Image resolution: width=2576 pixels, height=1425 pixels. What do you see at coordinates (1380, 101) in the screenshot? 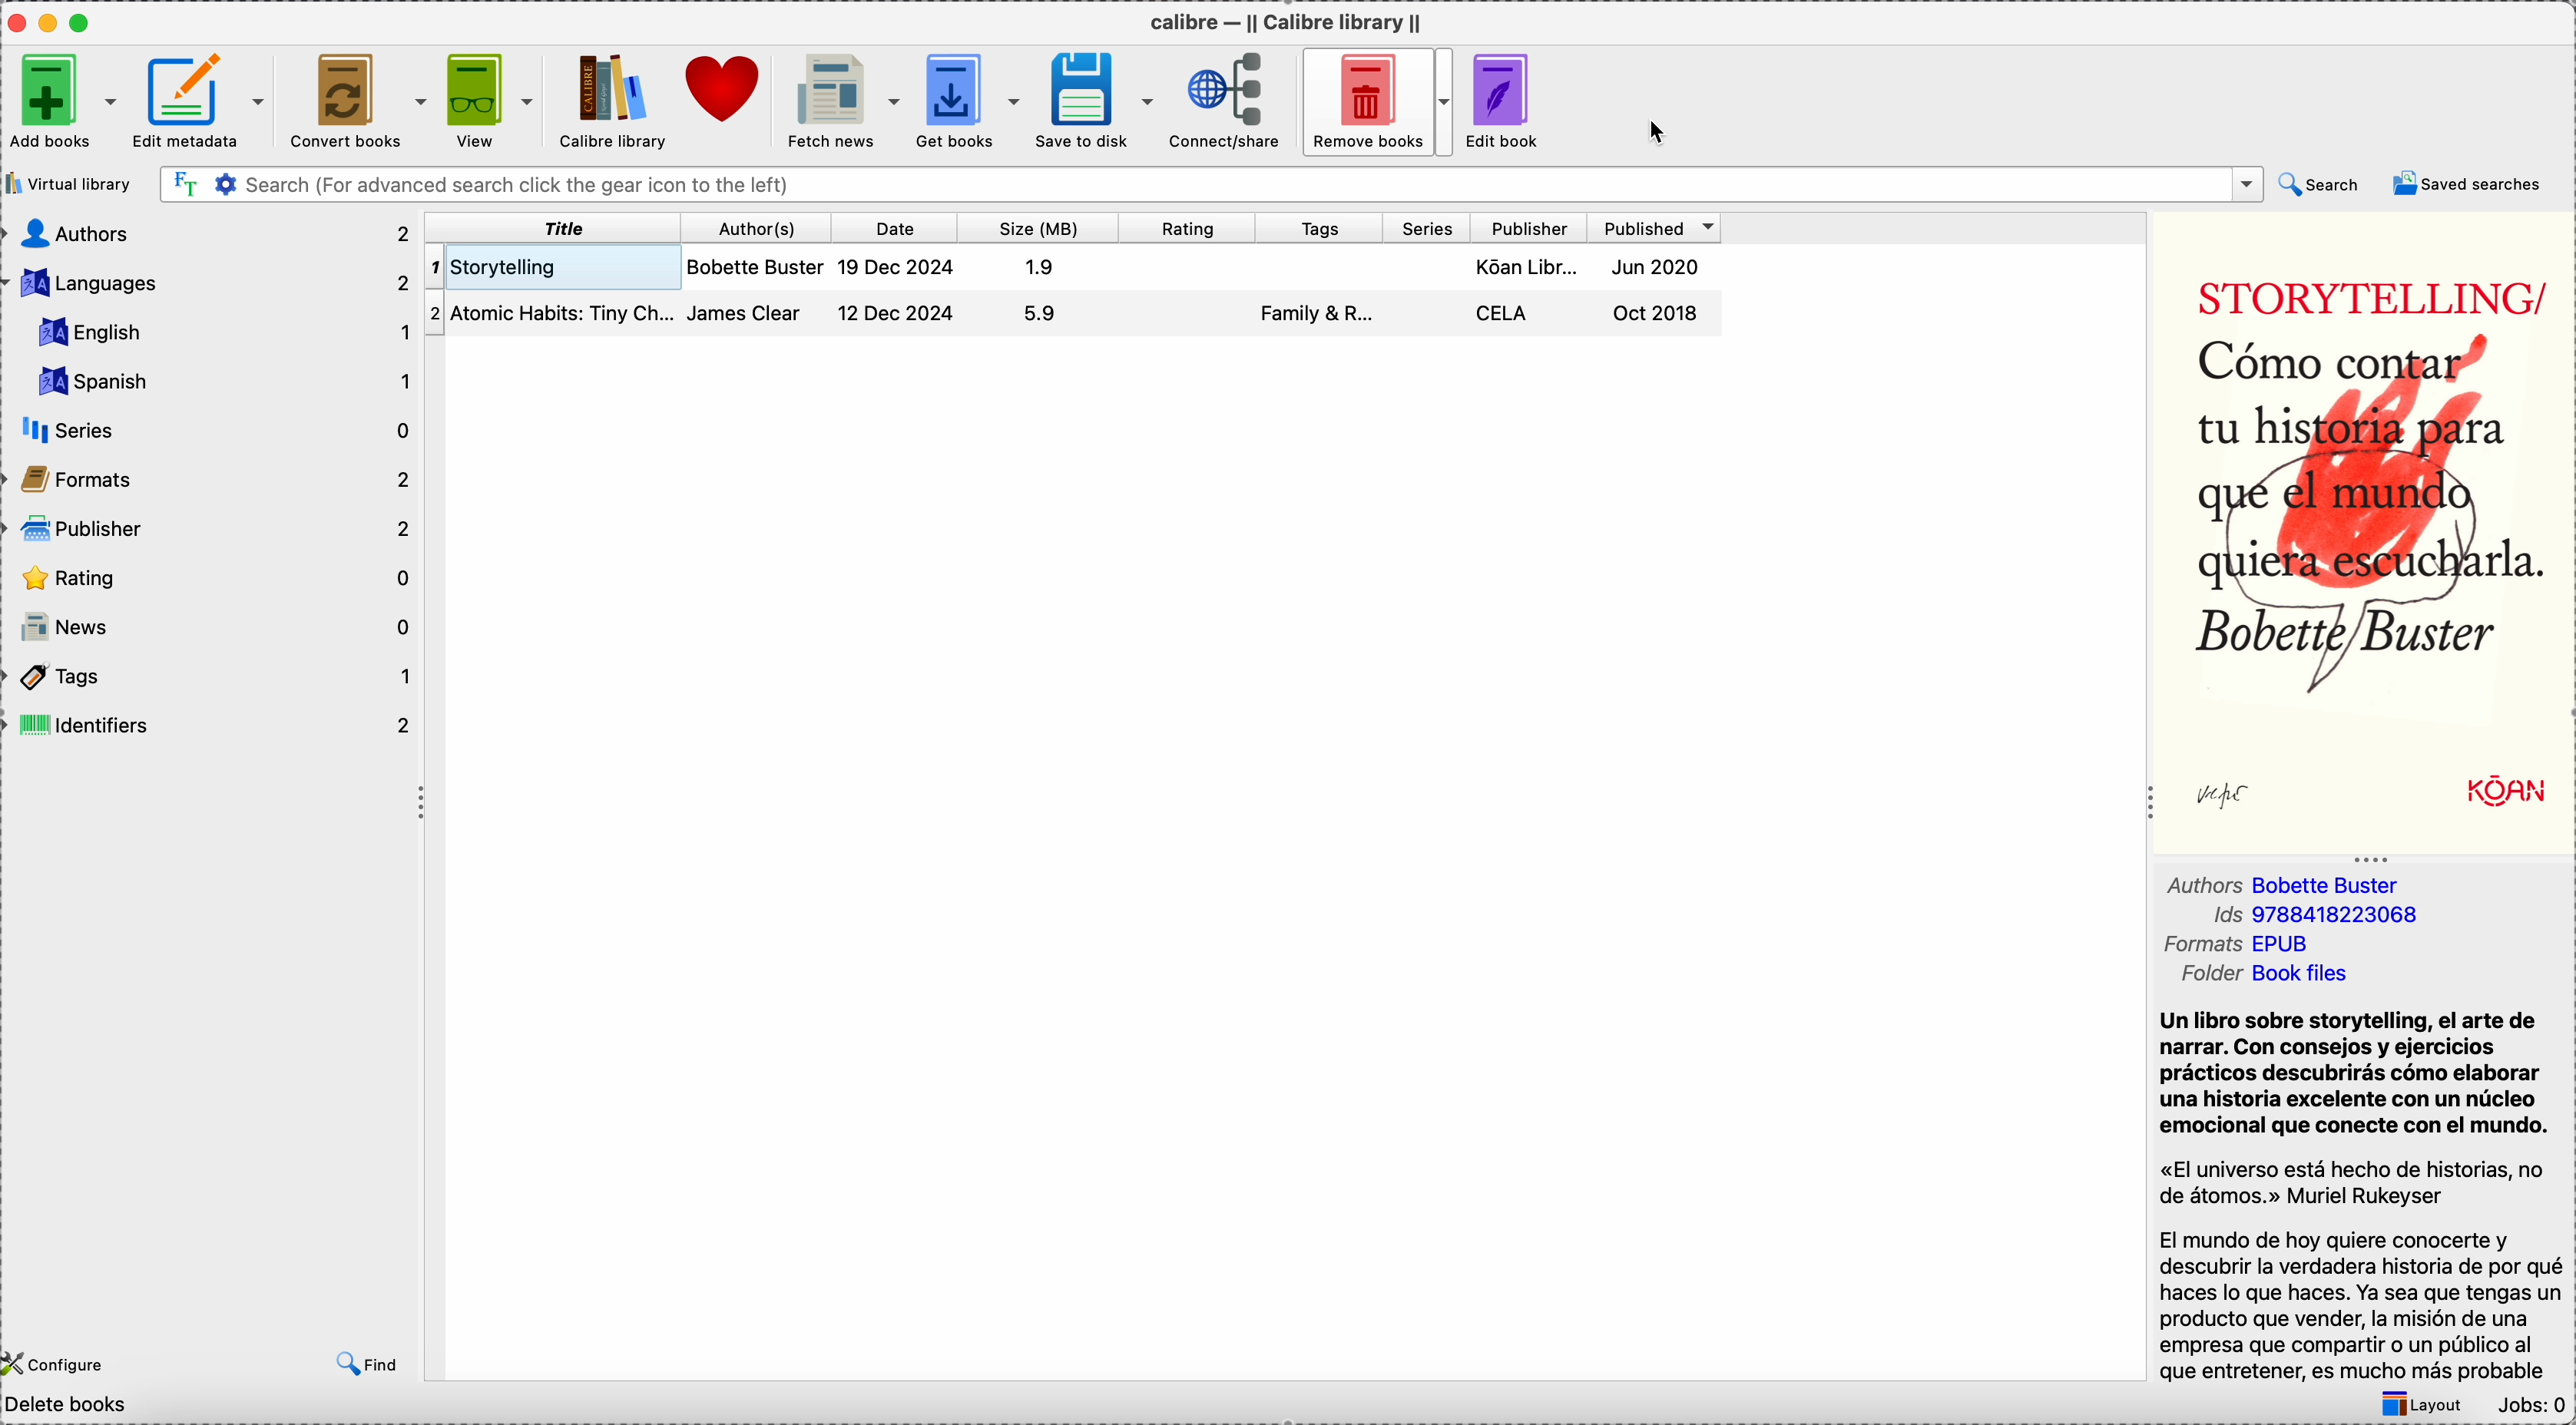
I see `remove books` at bounding box center [1380, 101].